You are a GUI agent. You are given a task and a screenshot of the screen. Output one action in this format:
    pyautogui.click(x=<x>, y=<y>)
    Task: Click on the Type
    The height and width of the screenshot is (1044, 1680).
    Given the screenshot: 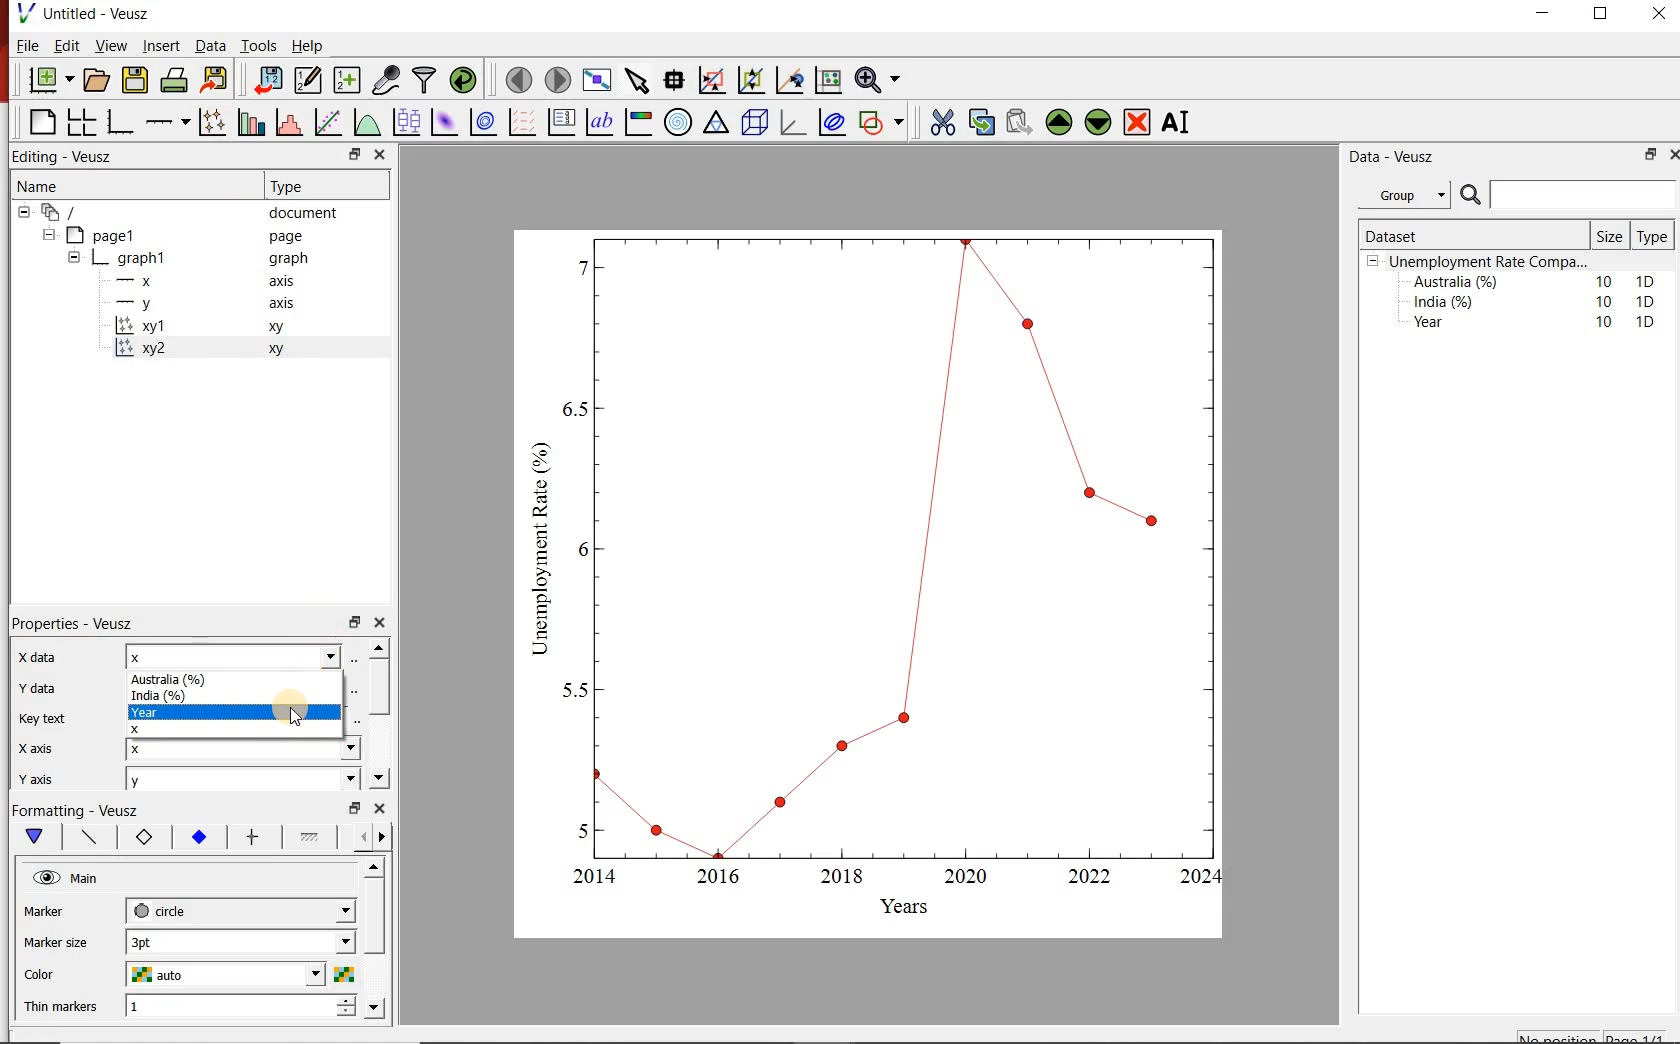 What is the action you would take?
    pyautogui.click(x=313, y=186)
    